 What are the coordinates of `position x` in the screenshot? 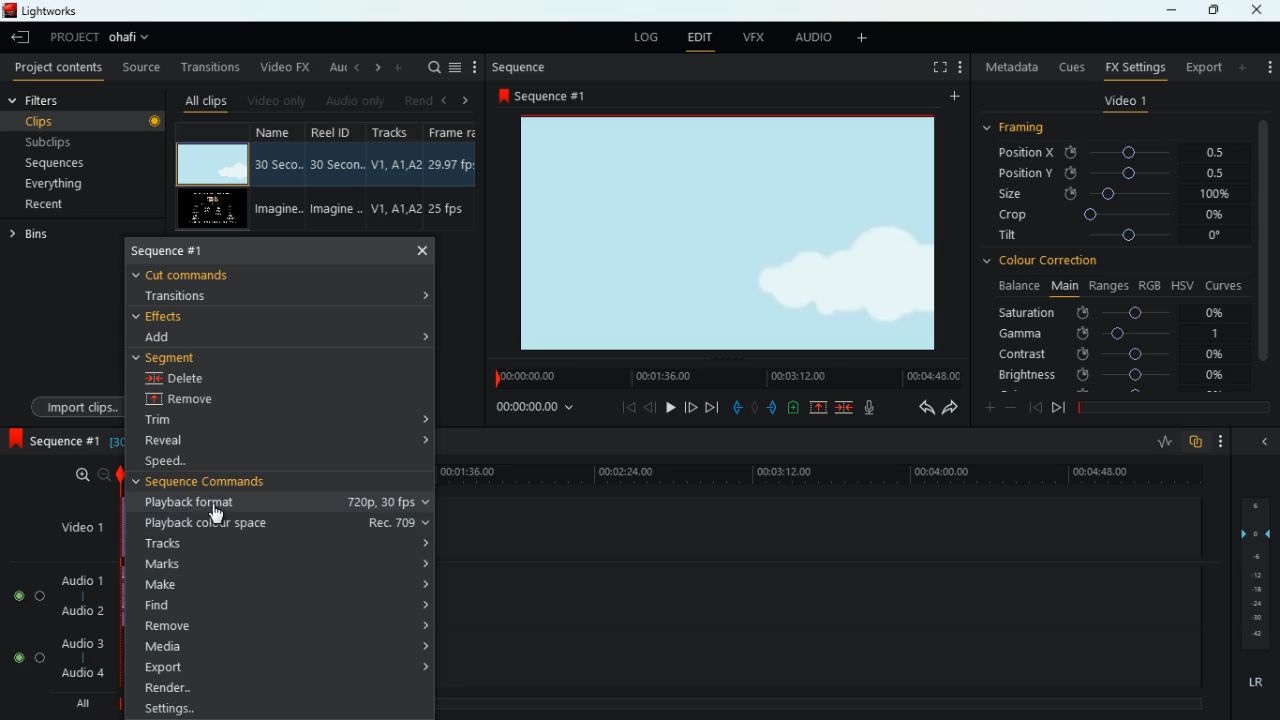 It's located at (1112, 151).